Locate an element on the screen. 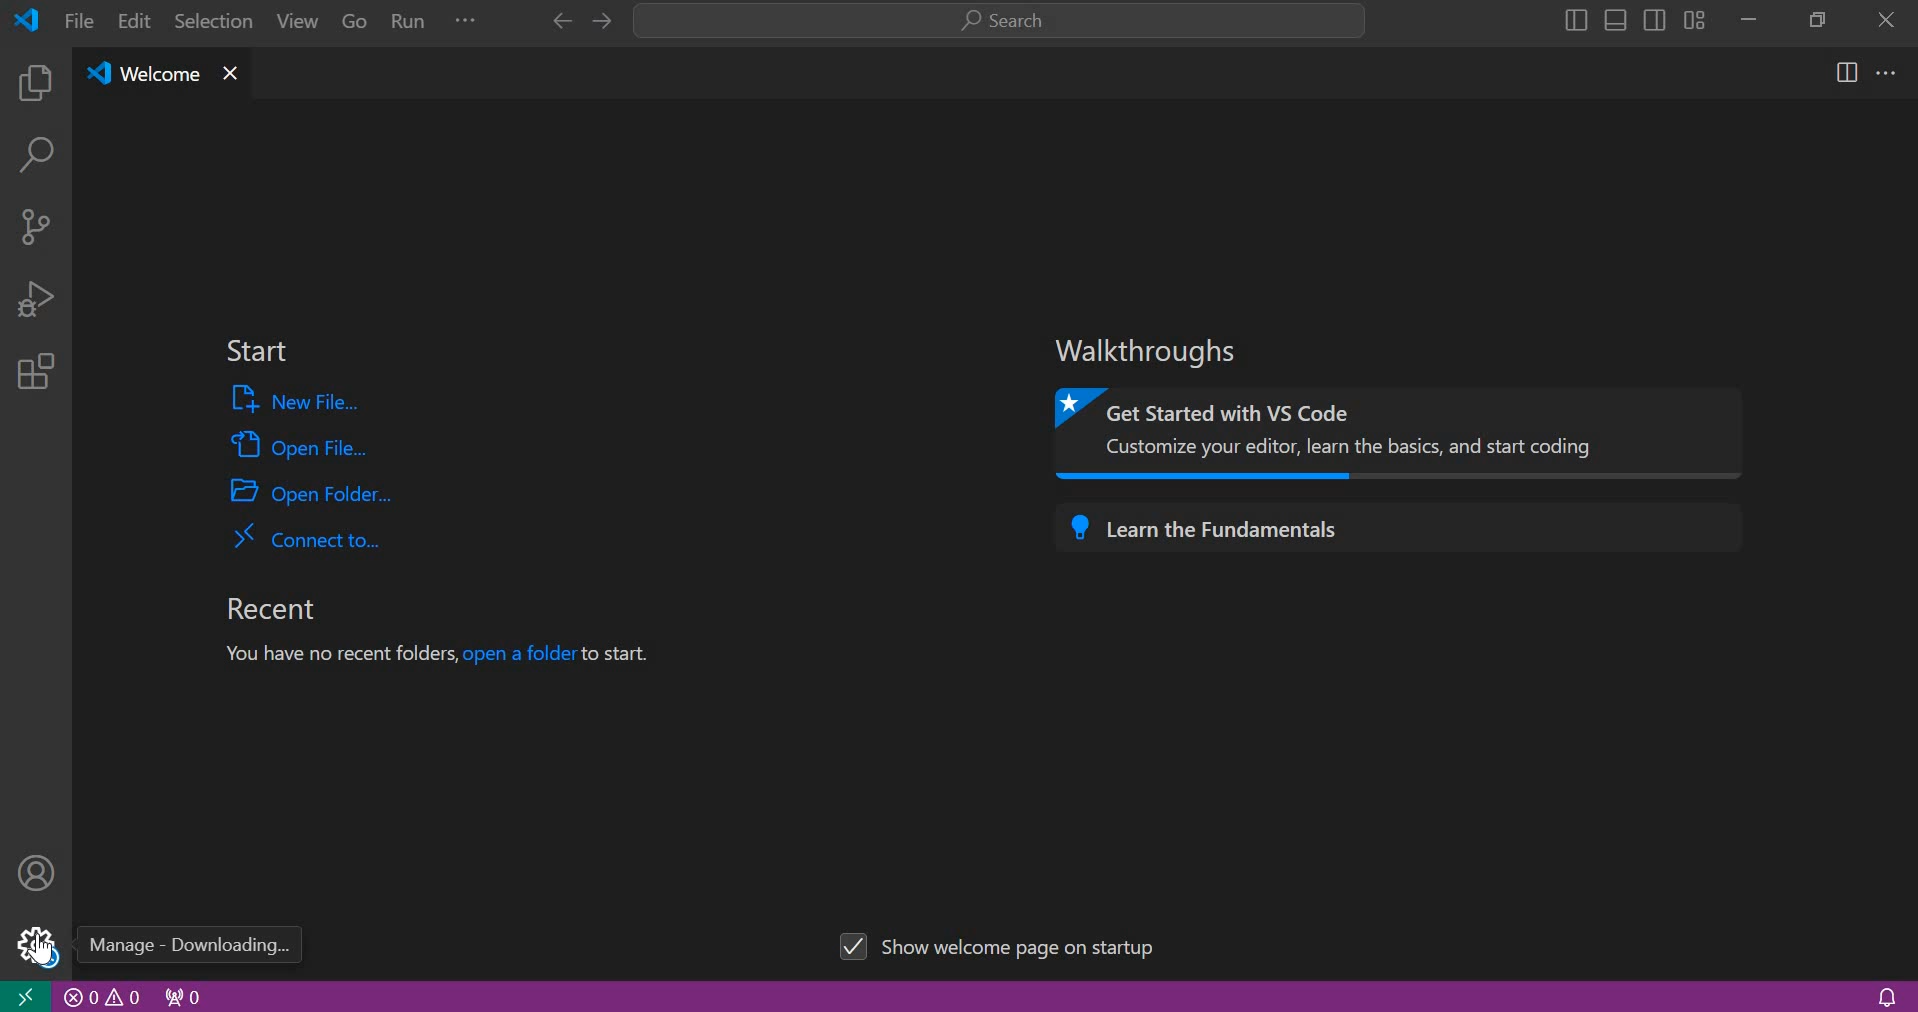  selection is located at coordinates (214, 20).